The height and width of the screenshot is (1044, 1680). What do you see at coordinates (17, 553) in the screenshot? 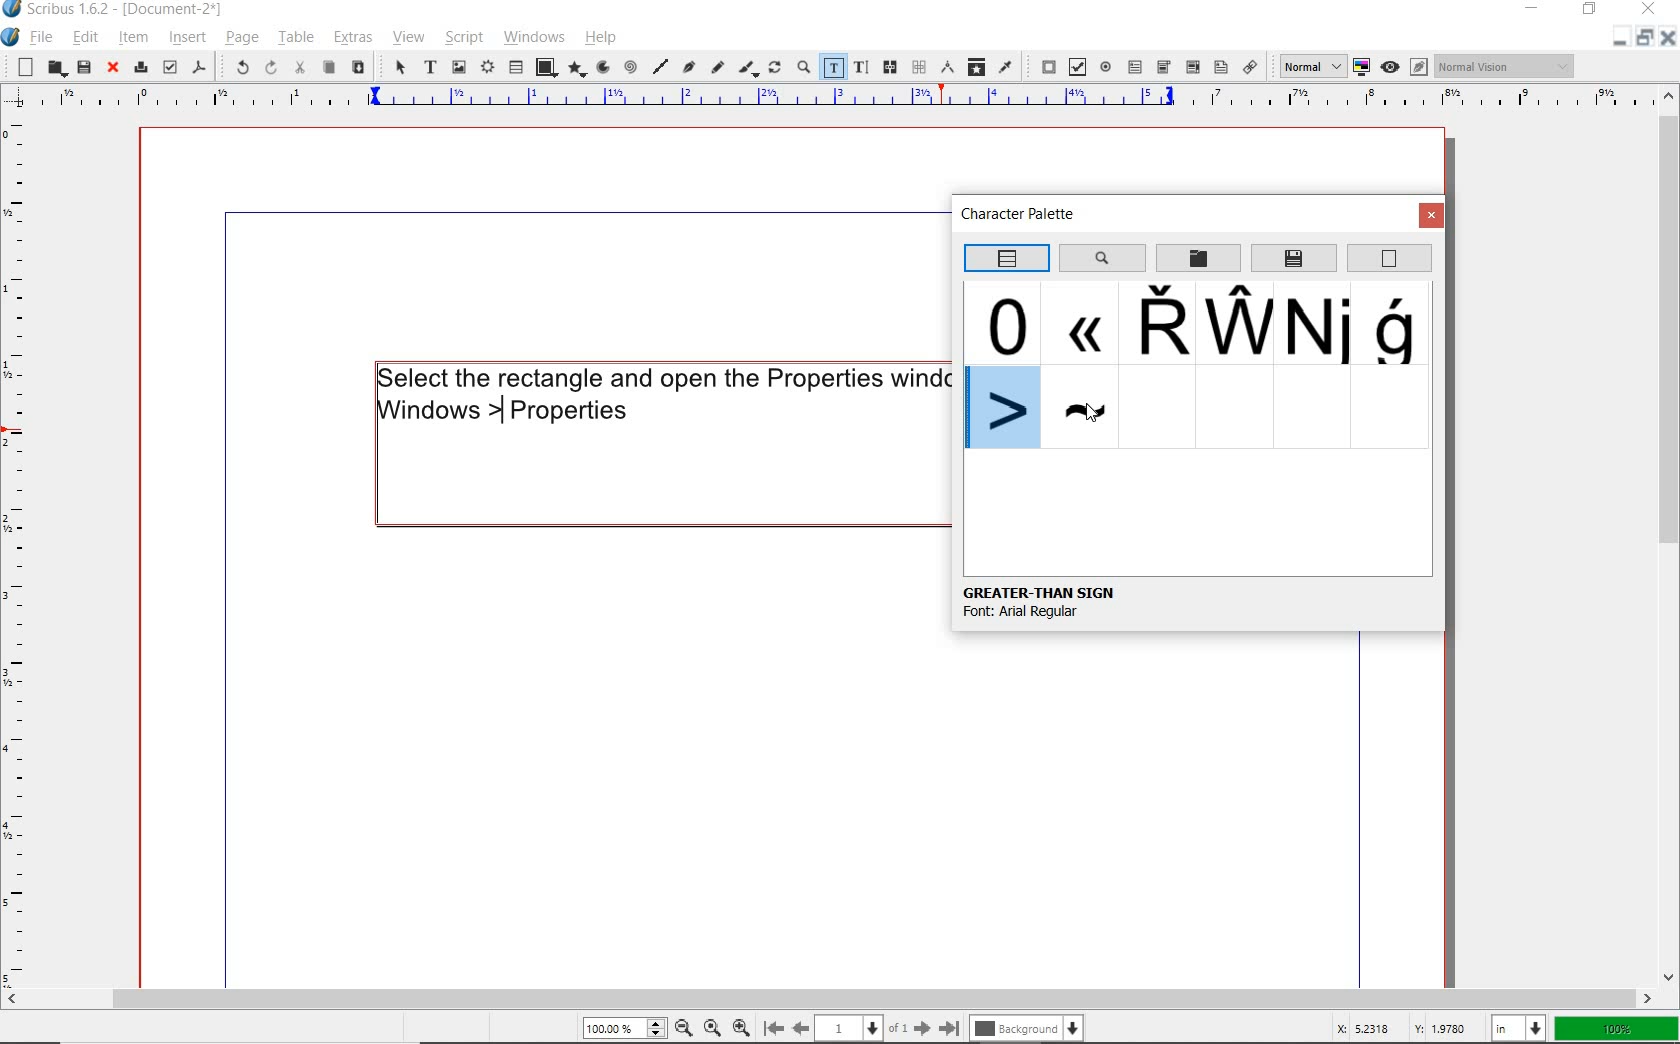
I see `ruler` at bounding box center [17, 553].